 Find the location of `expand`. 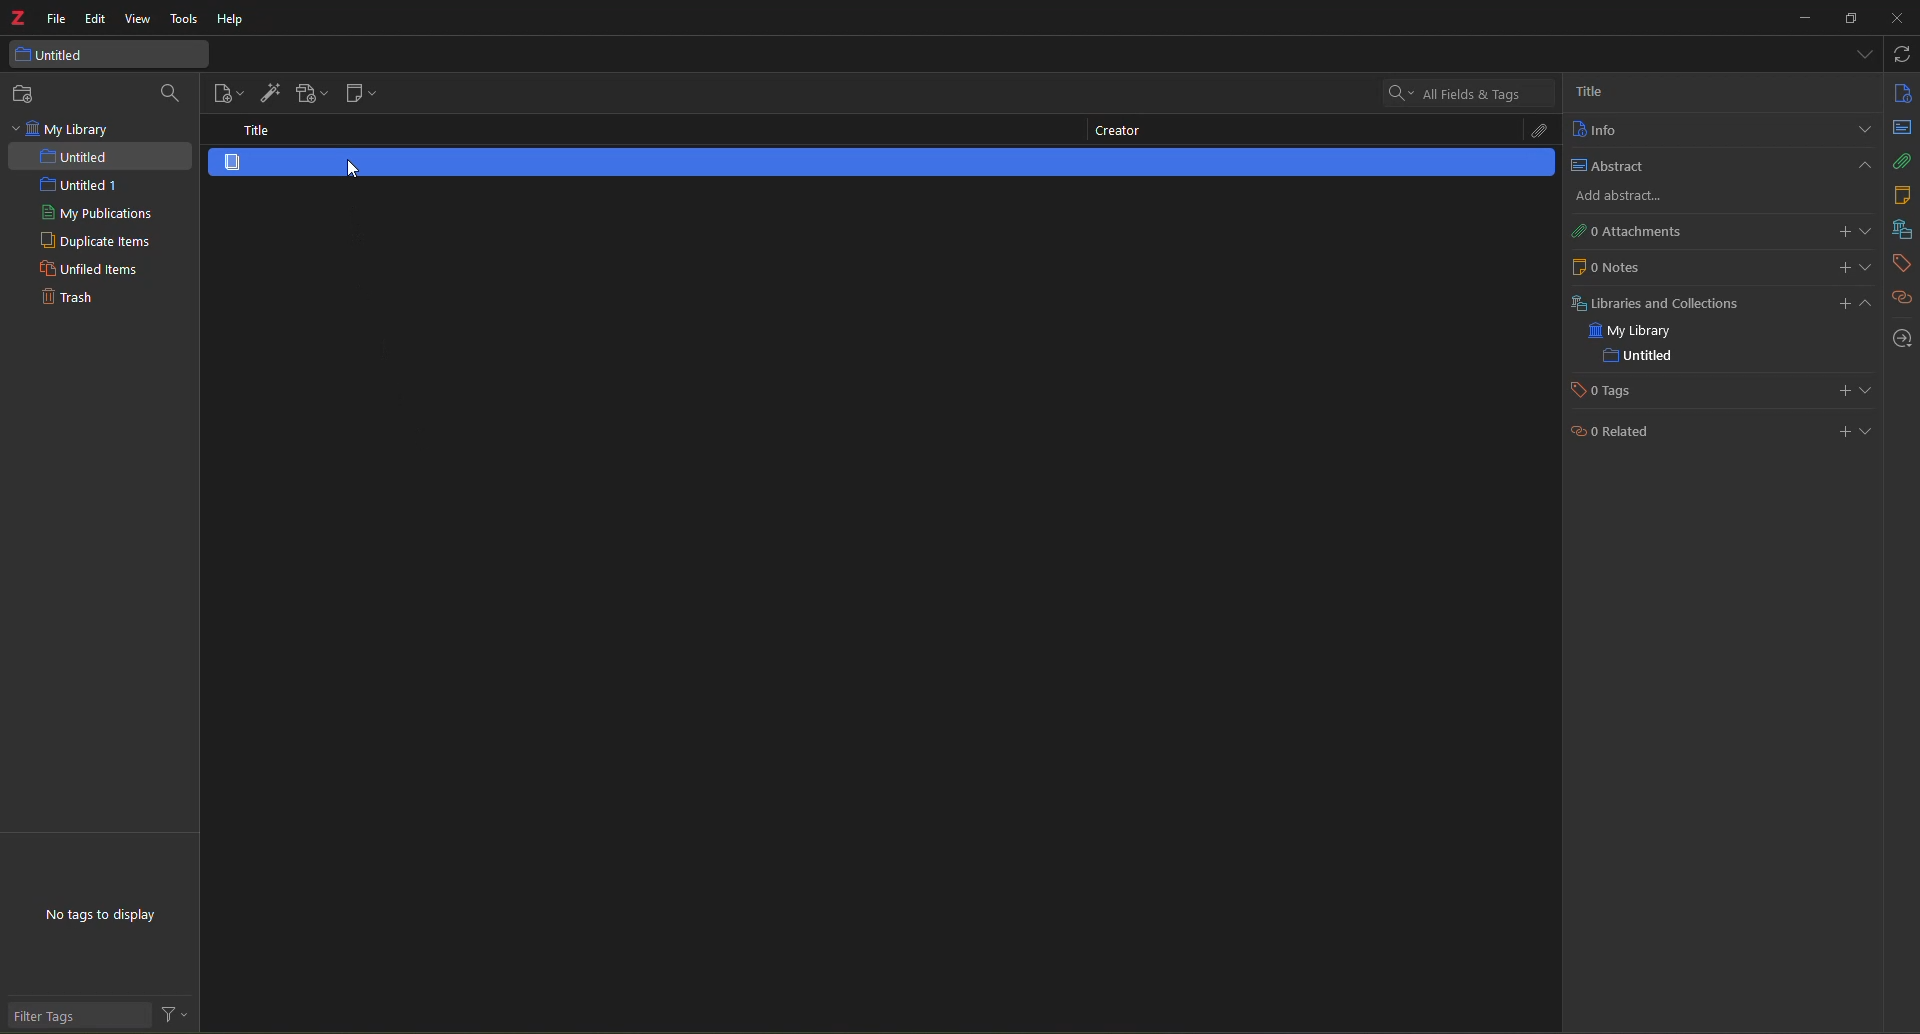

expand is located at coordinates (1862, 130).